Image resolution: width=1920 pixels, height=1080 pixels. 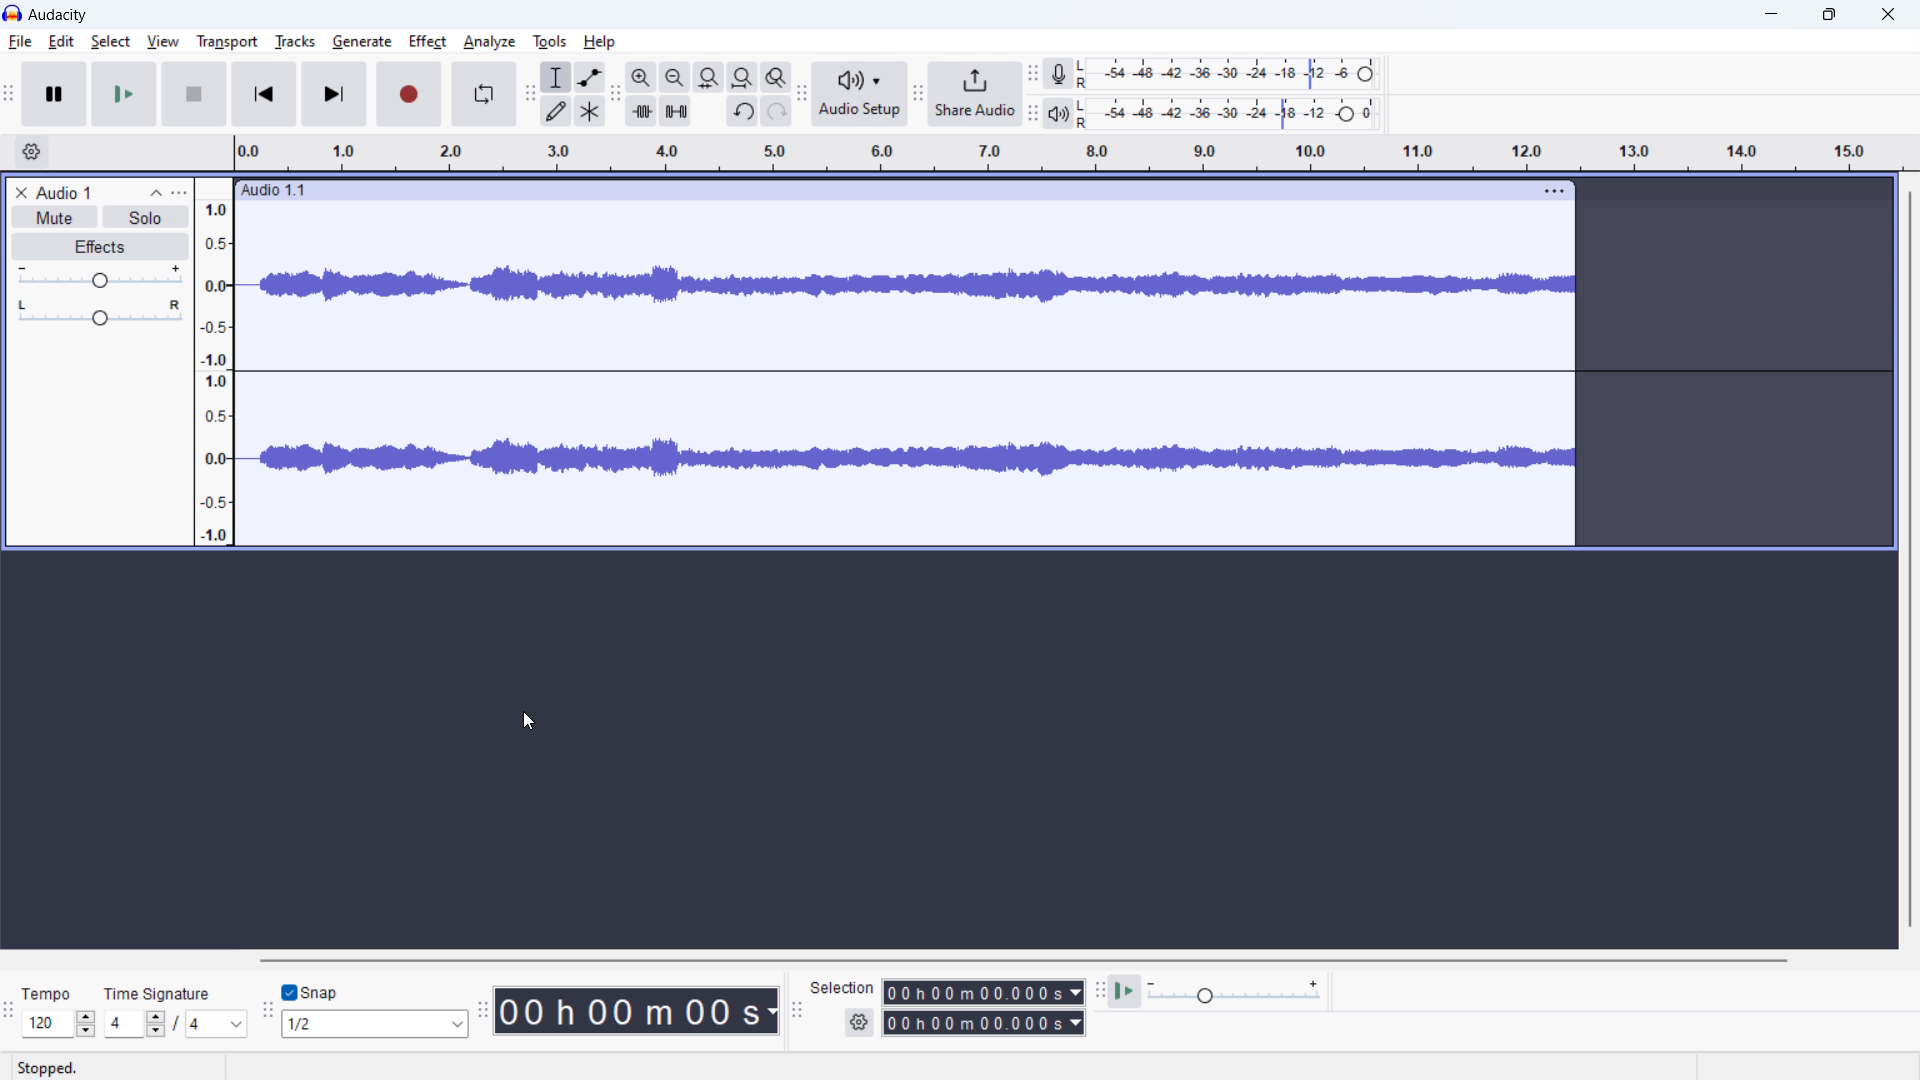 I want to click on enable looping, so click(x=483, y=94).